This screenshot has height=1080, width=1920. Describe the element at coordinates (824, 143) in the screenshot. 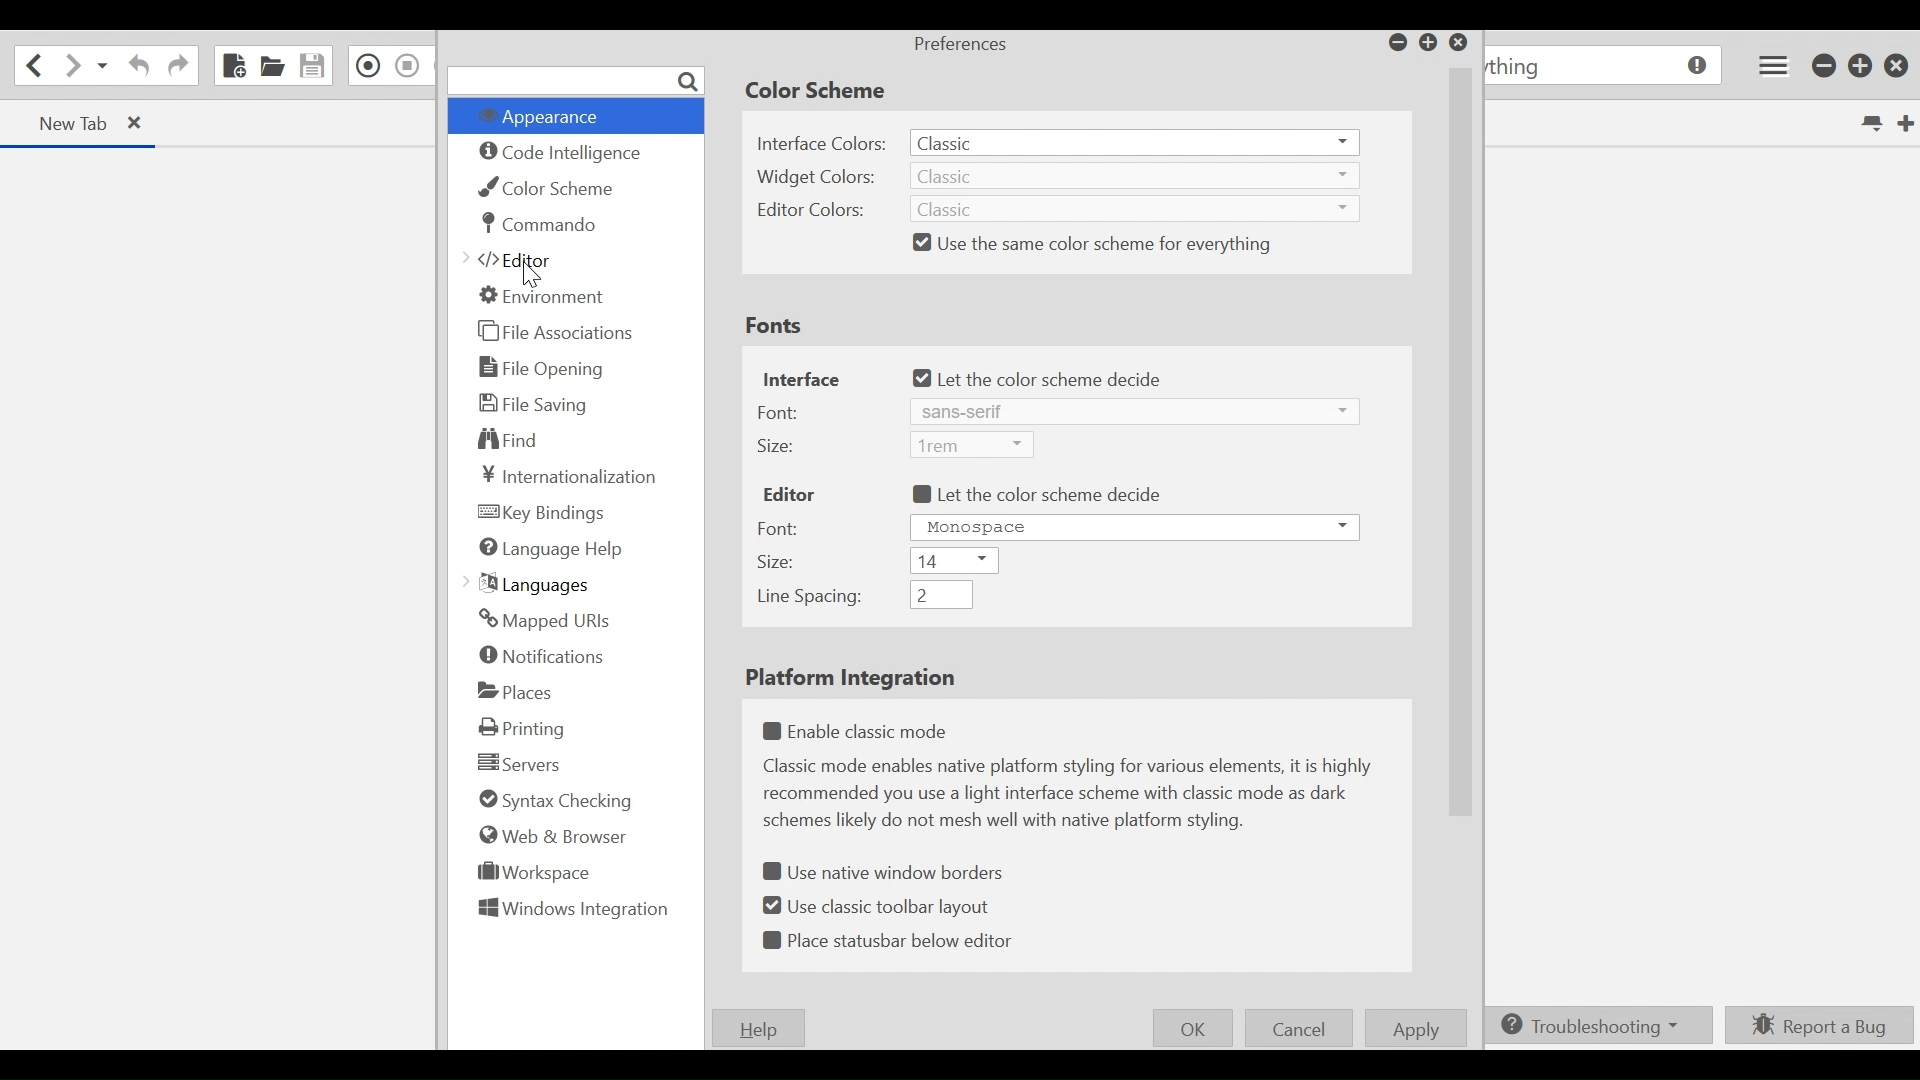

I see `Interface Colors` at that location.